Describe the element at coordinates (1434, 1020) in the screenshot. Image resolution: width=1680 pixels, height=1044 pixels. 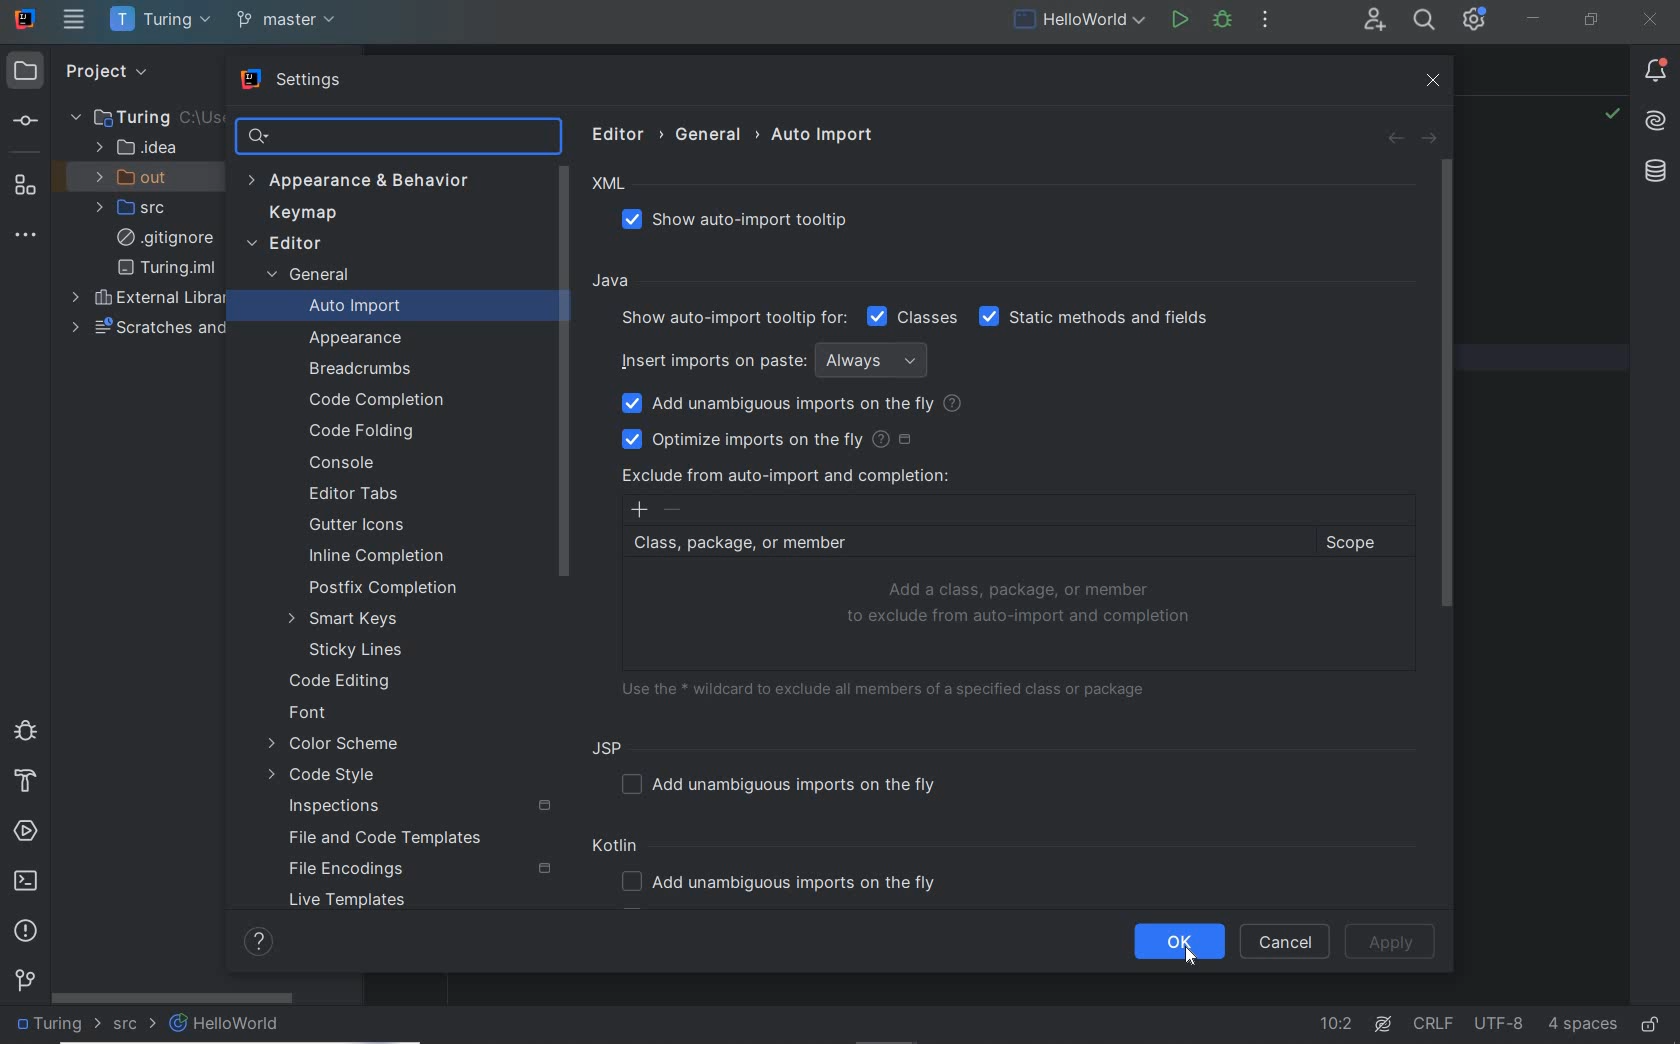
I see `LINE SEPARATOR` at that location.